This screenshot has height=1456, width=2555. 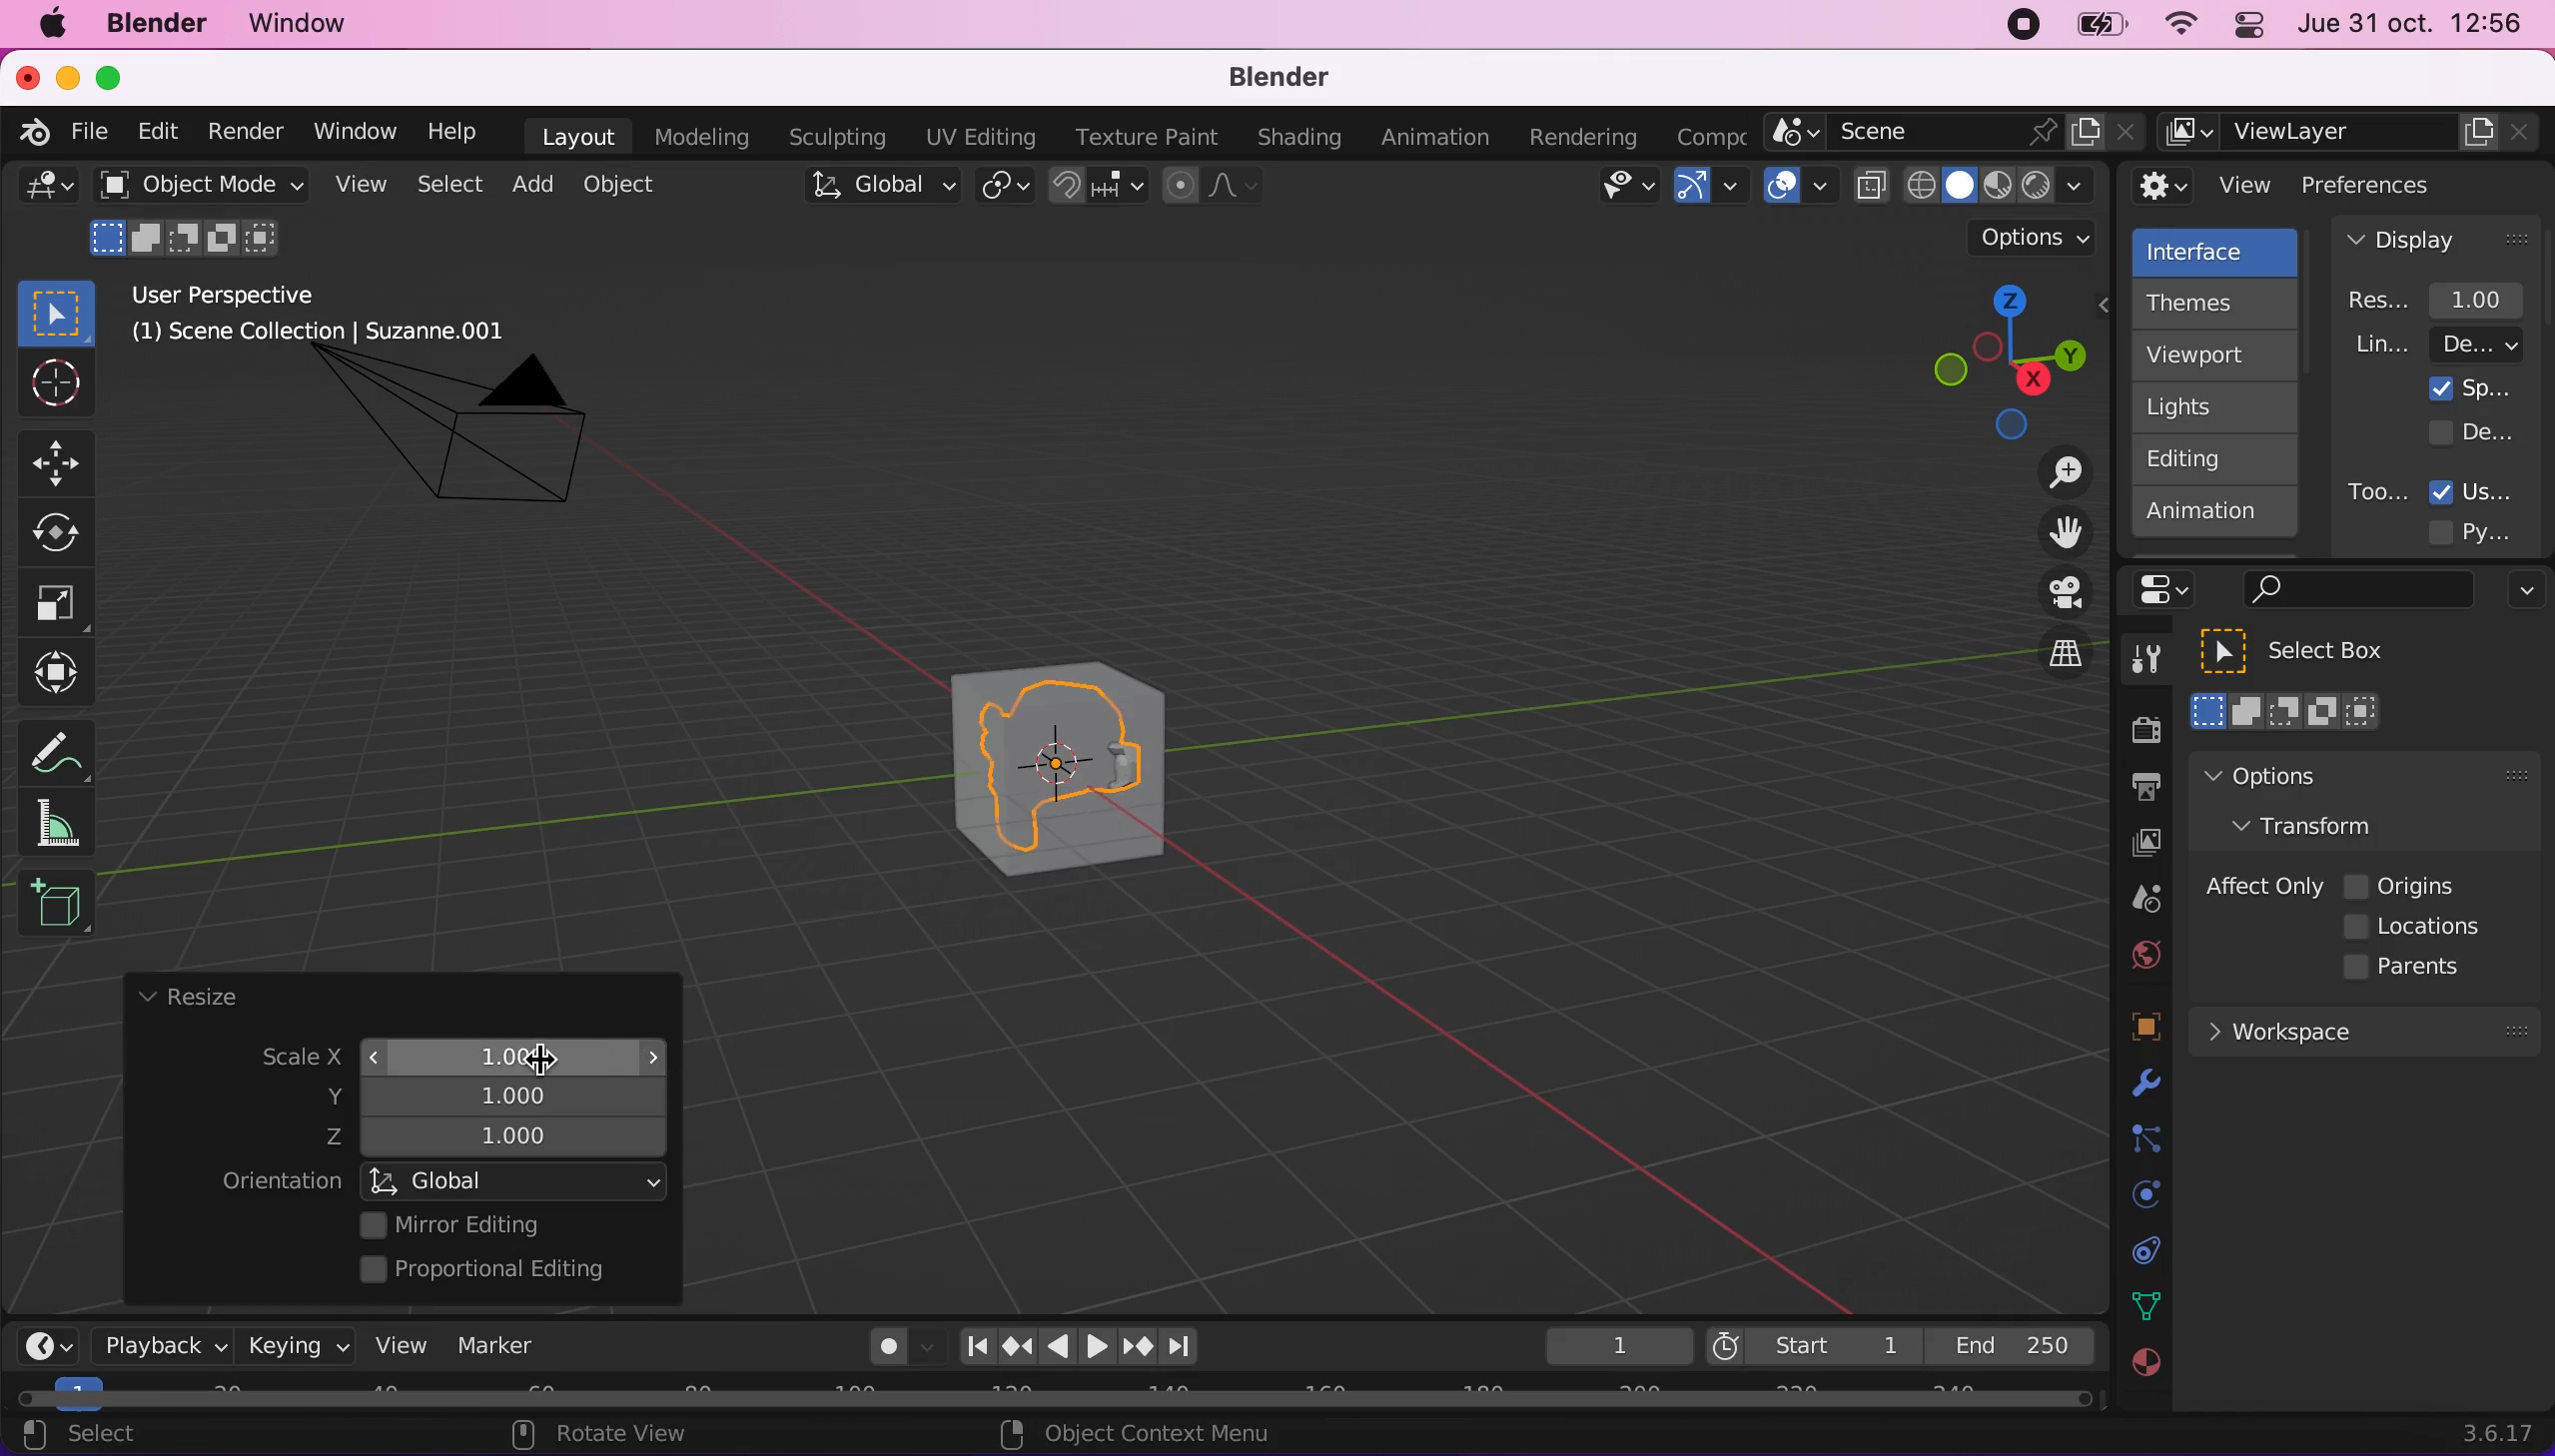 I want to click on scale y, so click(x=503, y=1094).